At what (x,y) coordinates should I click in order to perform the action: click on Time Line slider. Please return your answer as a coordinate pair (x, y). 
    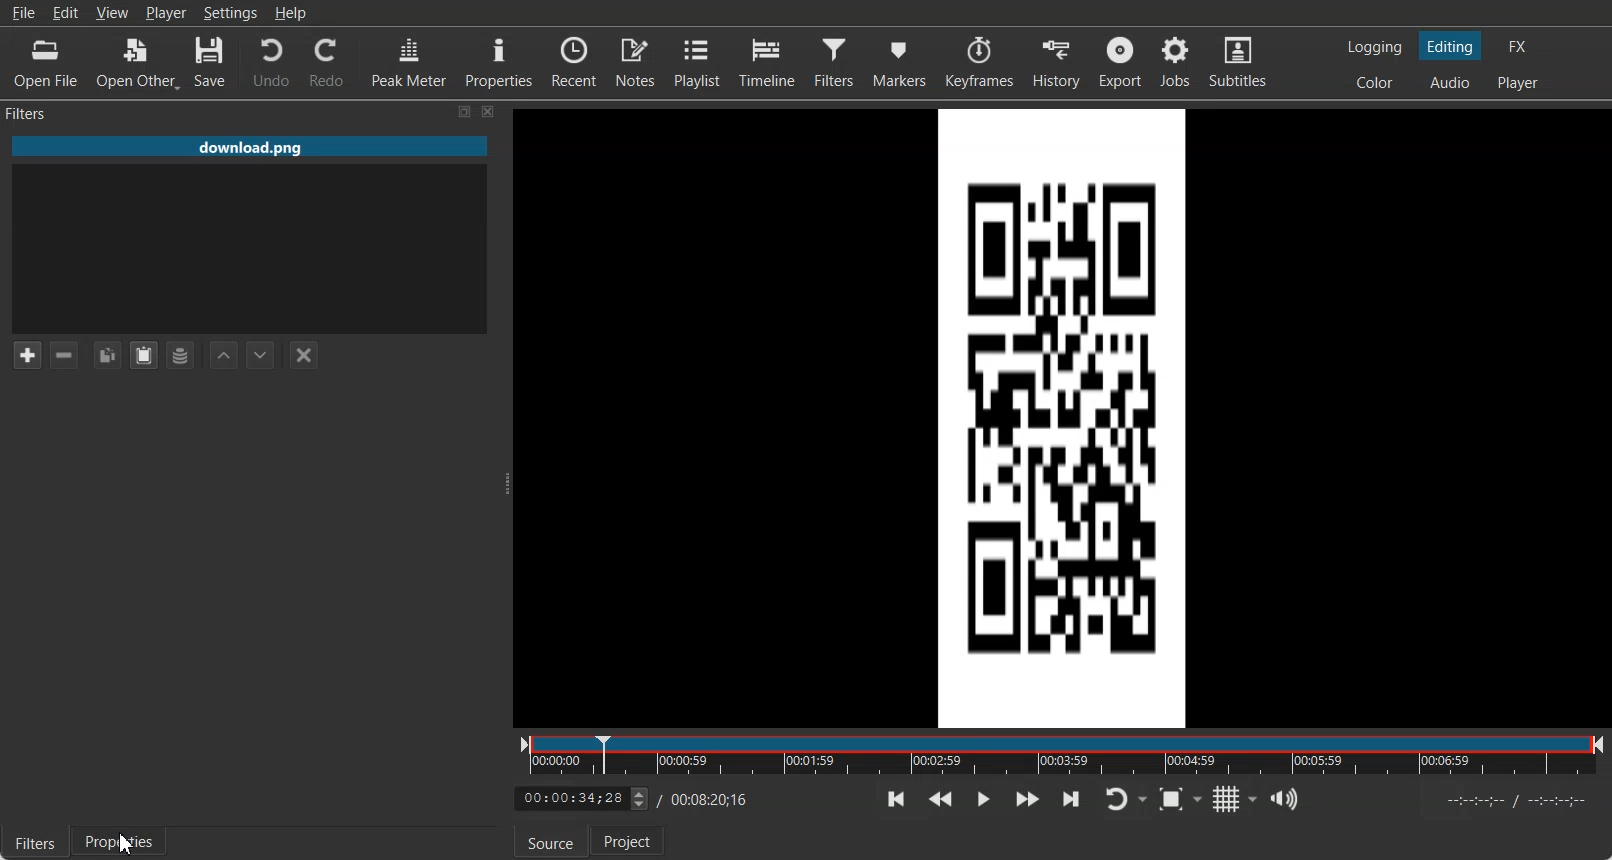
    Looking at the image, I should click on (1062, 754).